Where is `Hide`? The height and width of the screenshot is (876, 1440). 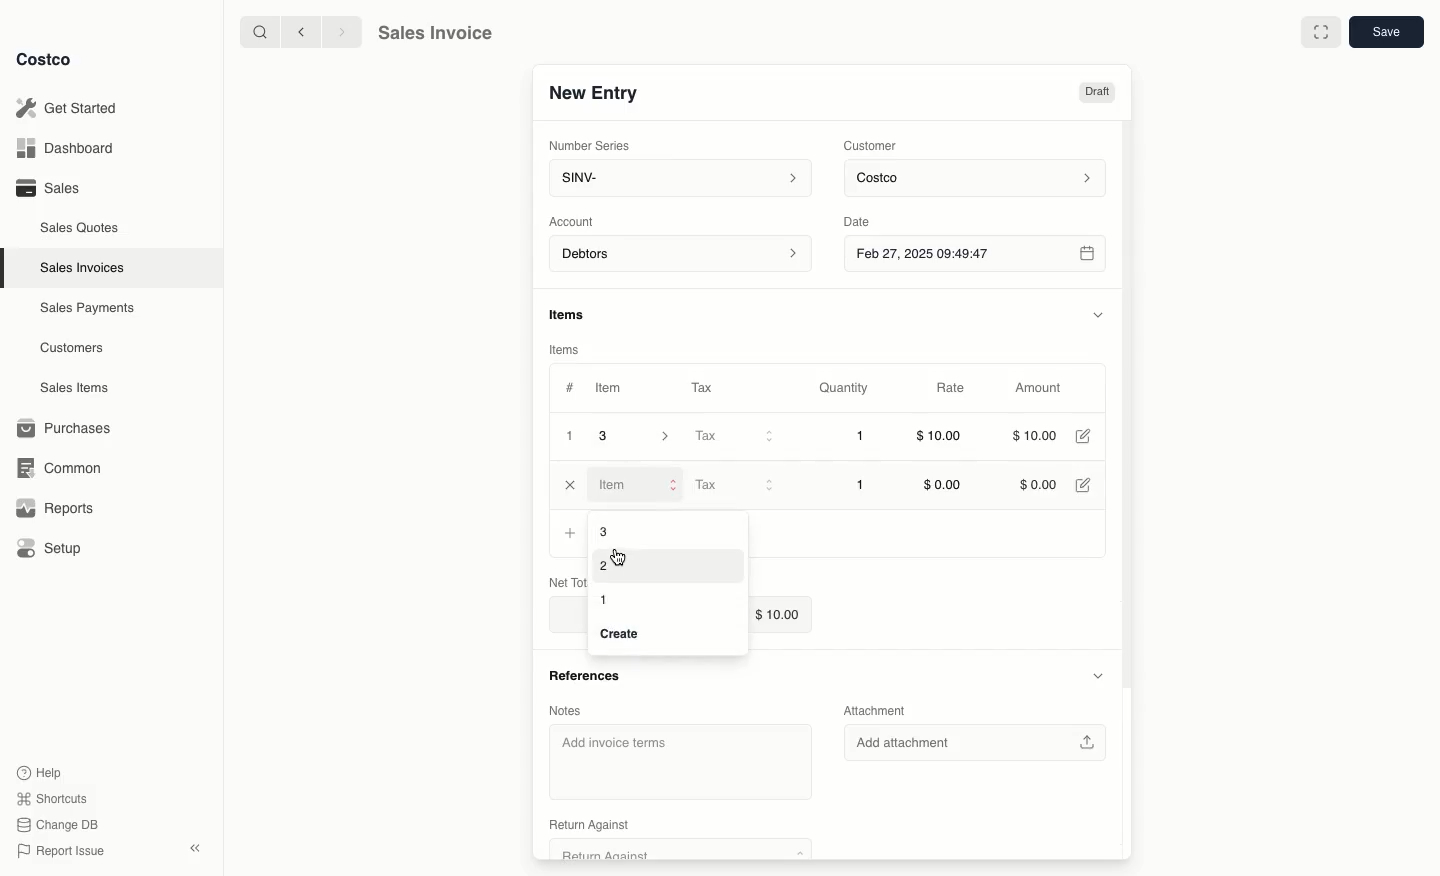
Hide is located at coordinates (1096, 673).